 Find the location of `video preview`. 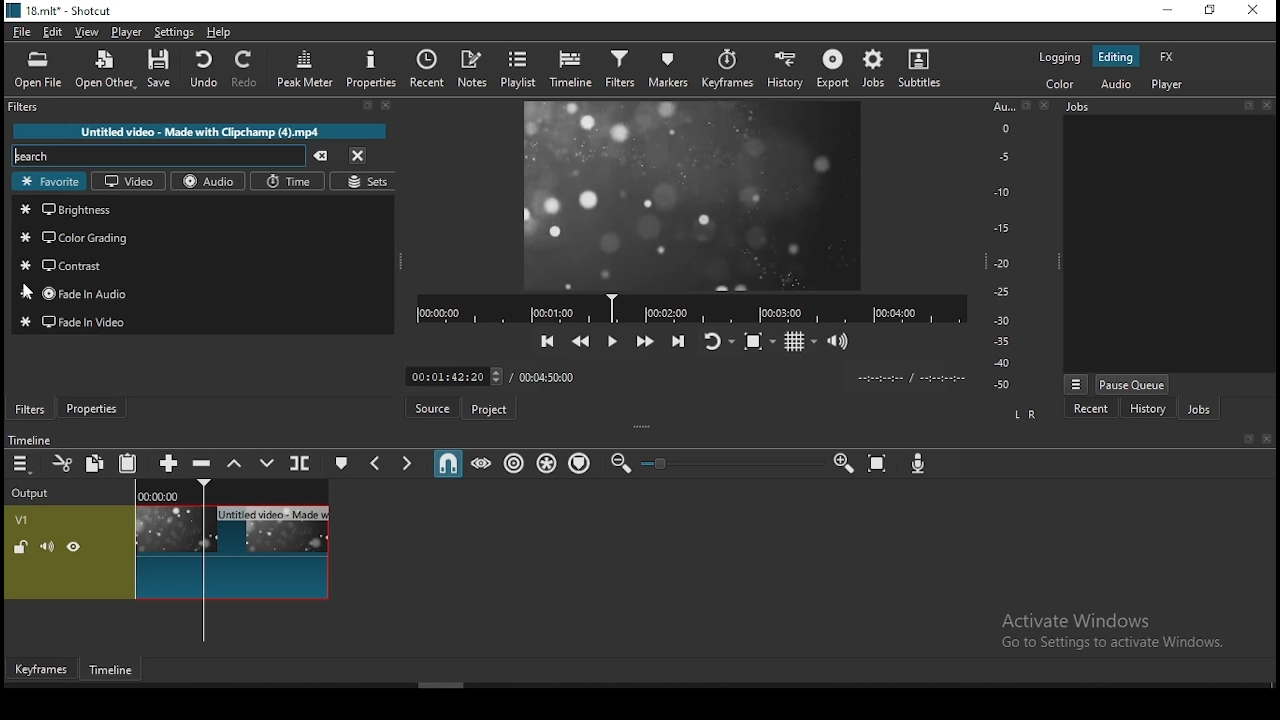

video preview is located at coordinates (694, 195).